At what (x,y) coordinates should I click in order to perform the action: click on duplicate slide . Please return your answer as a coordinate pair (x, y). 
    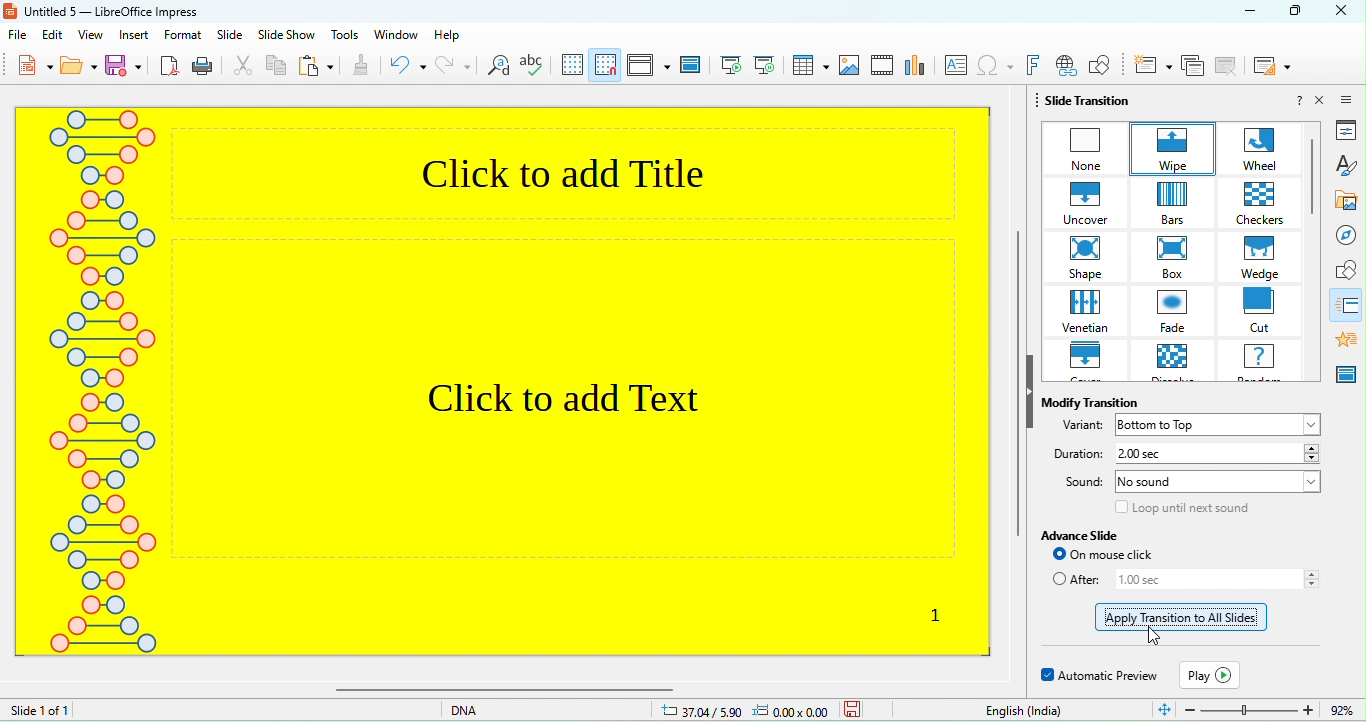
    Looking at the image, I should click on (1193, 68).